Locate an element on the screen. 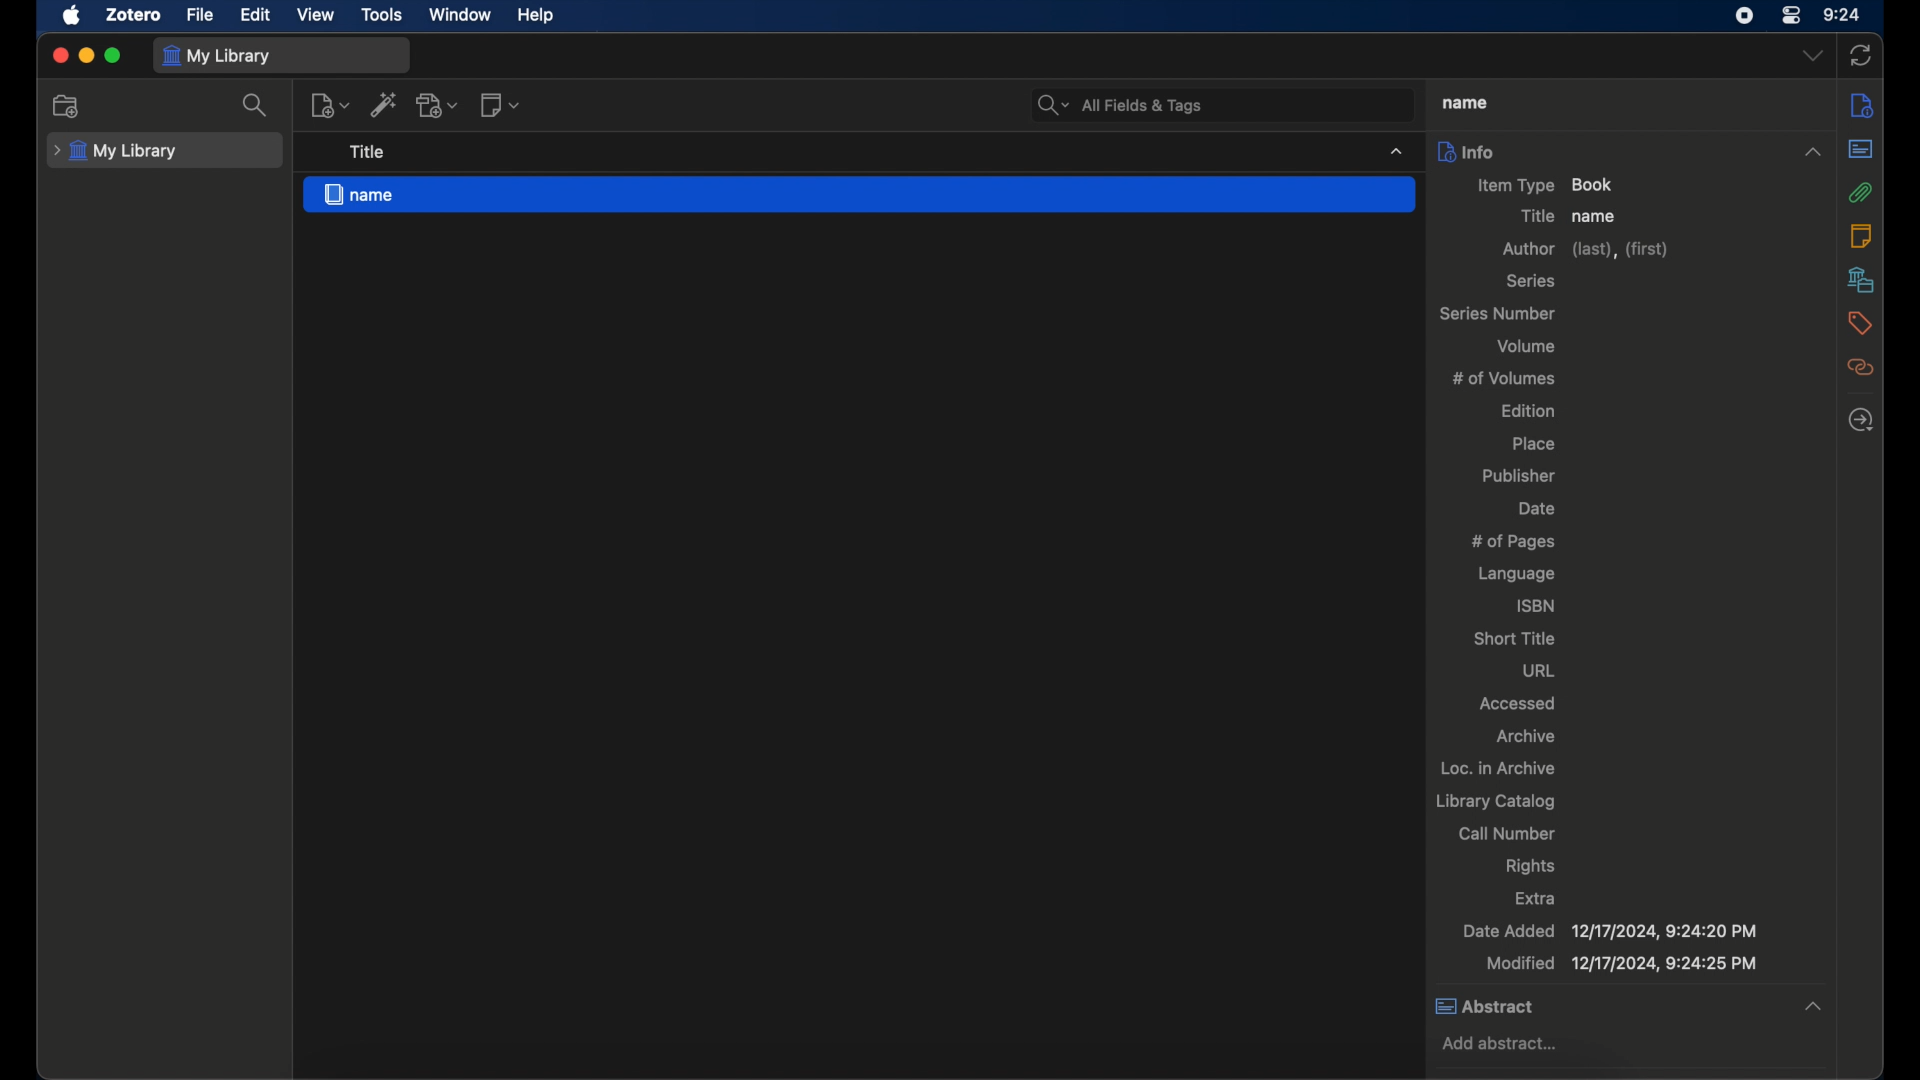 The height and width of the screenshot is (1080, 1920). sync is located at coordinates (1861, 55).